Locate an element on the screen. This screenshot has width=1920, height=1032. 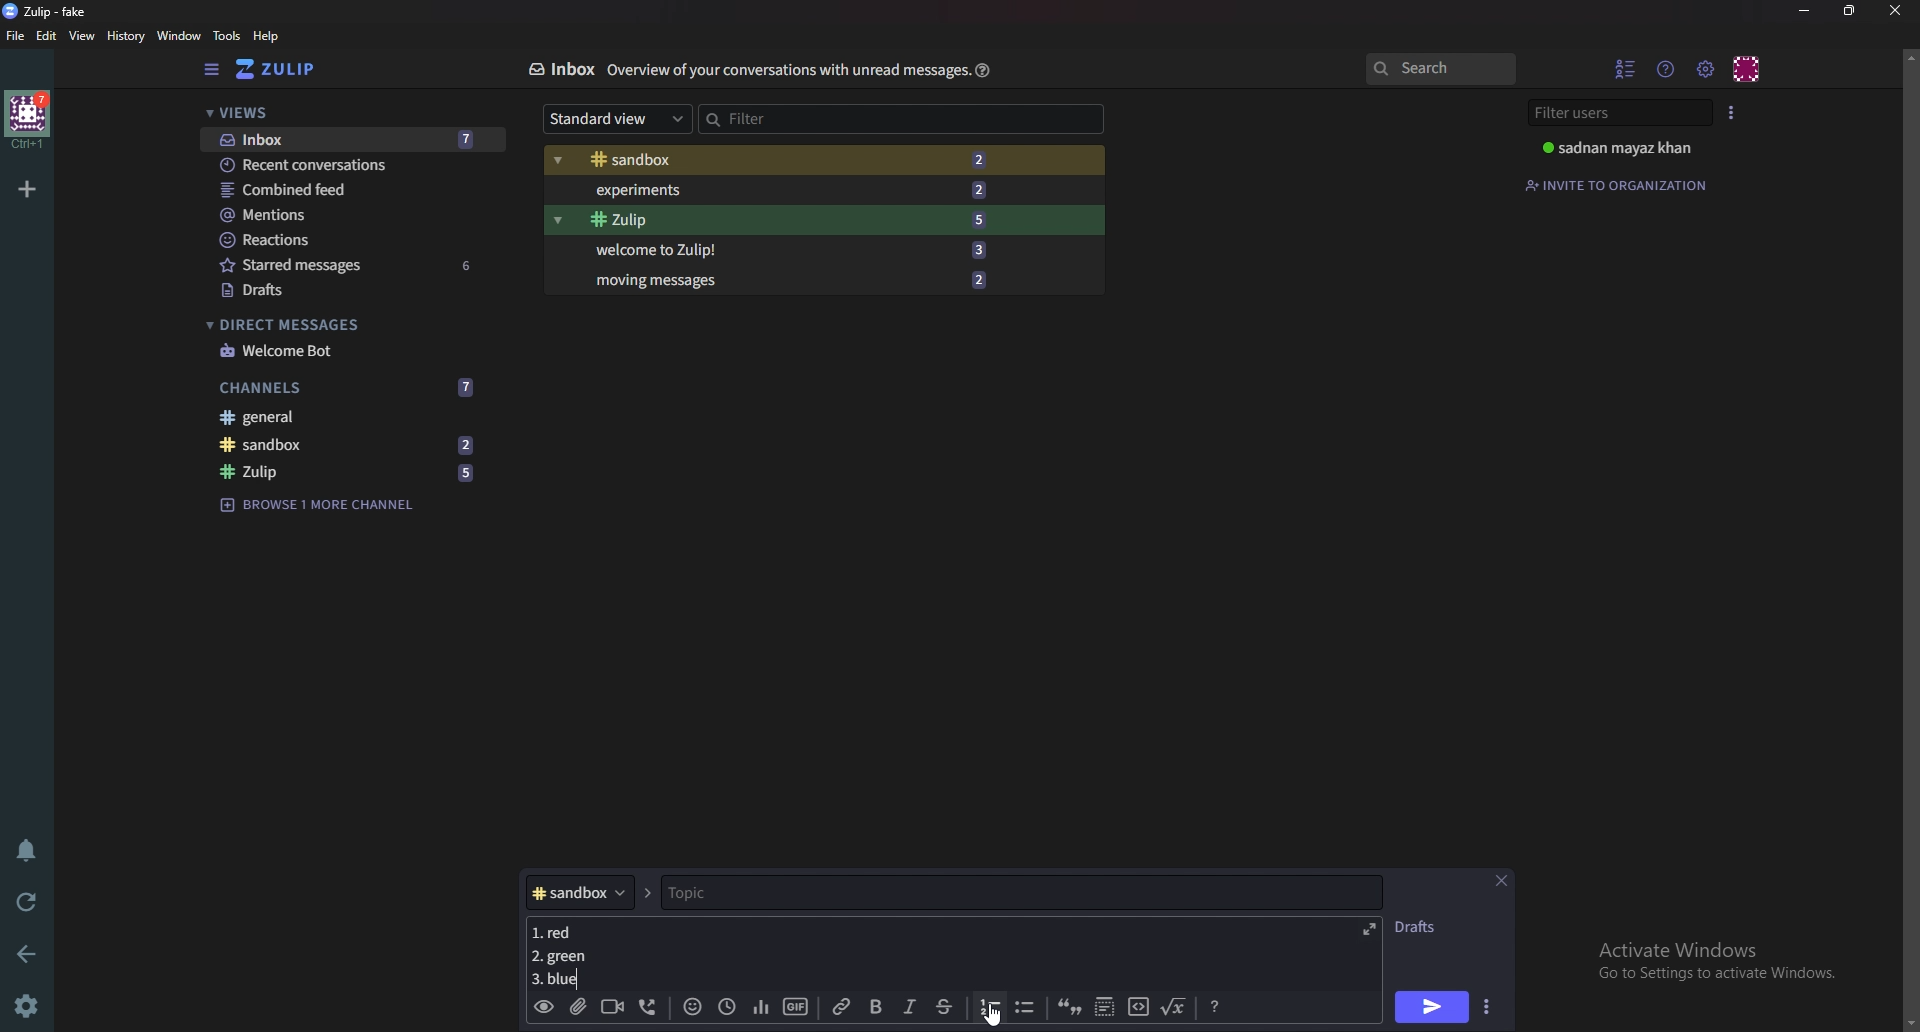
welcome bot is located at coordinates (345, 350).